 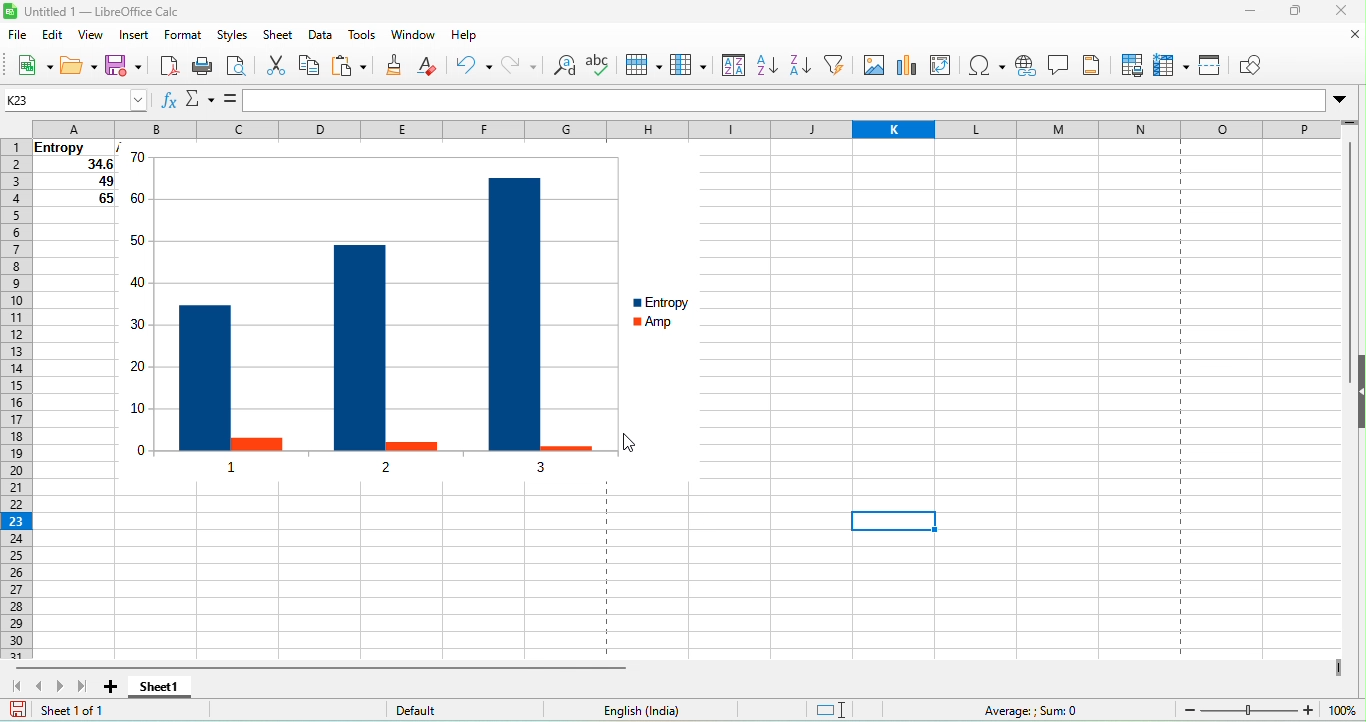 What do you see at coordinates (52, 35) in the screenshot?
I see `edit` at bounding box center [52, 35].